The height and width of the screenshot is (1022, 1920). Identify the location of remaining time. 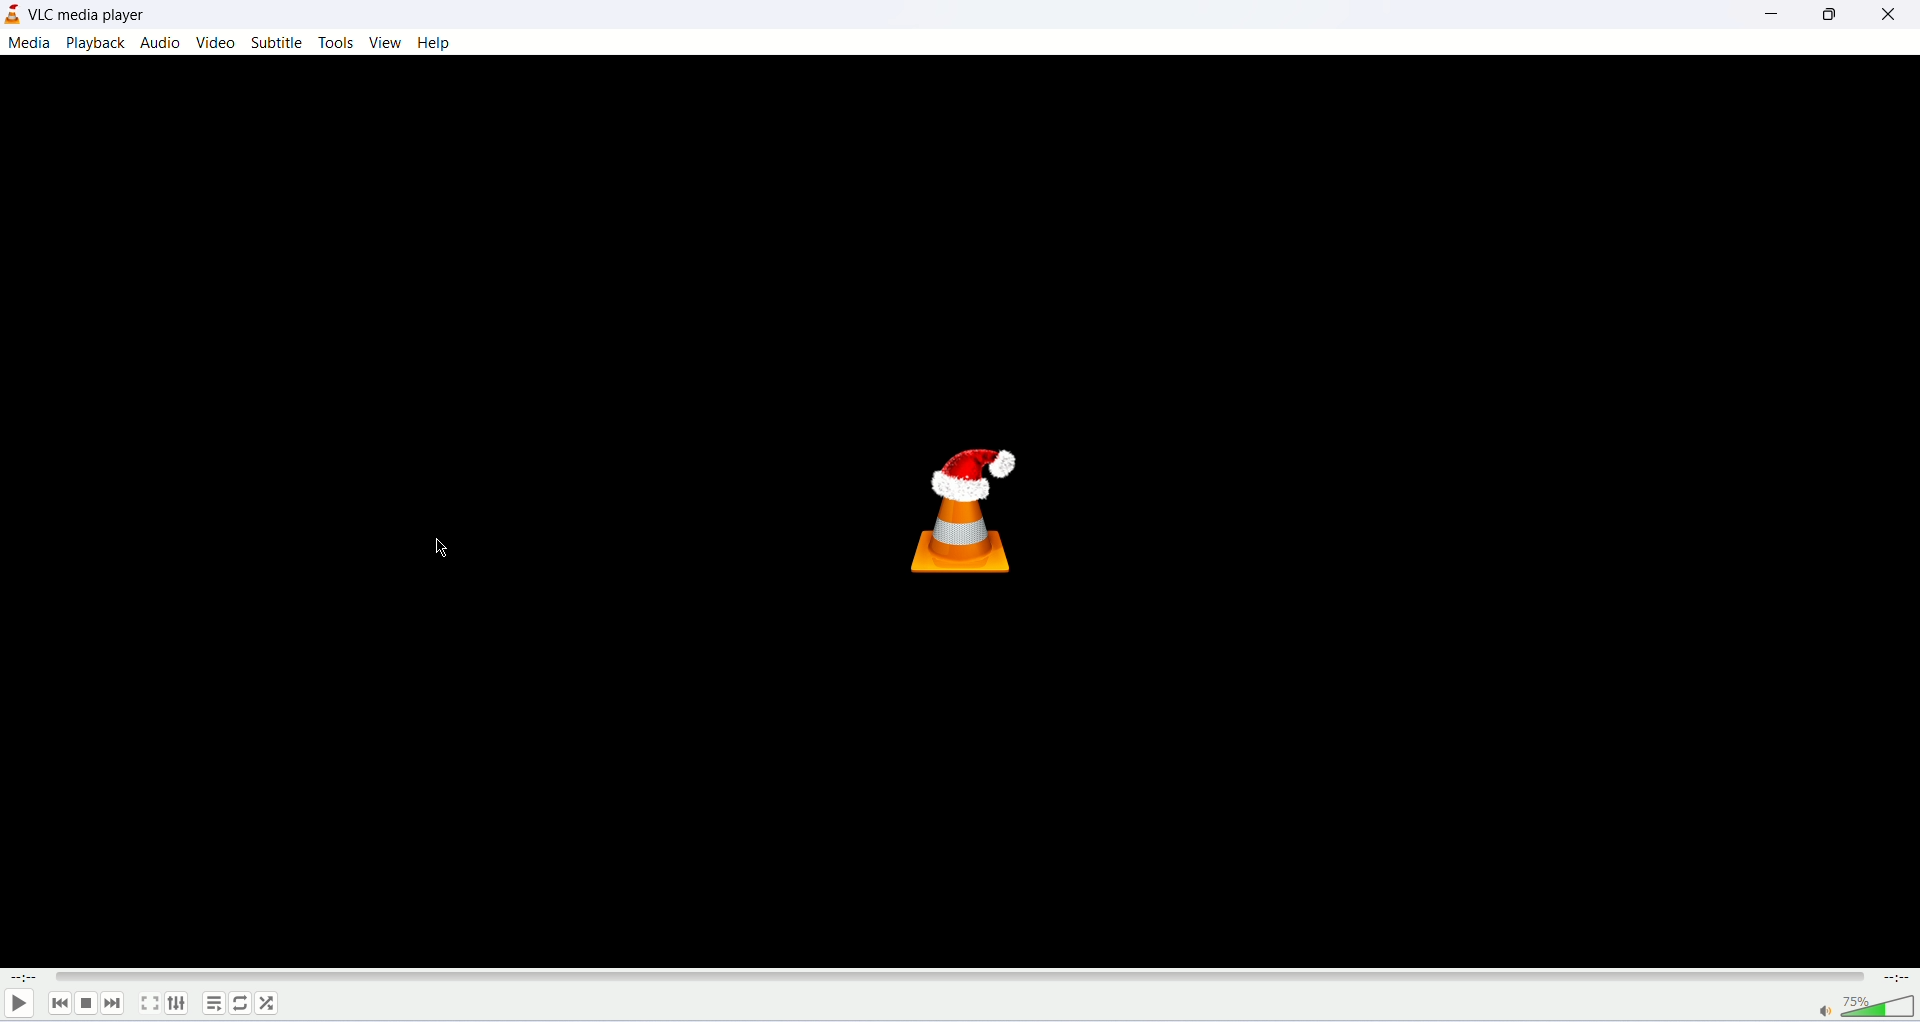
(1895, 977).